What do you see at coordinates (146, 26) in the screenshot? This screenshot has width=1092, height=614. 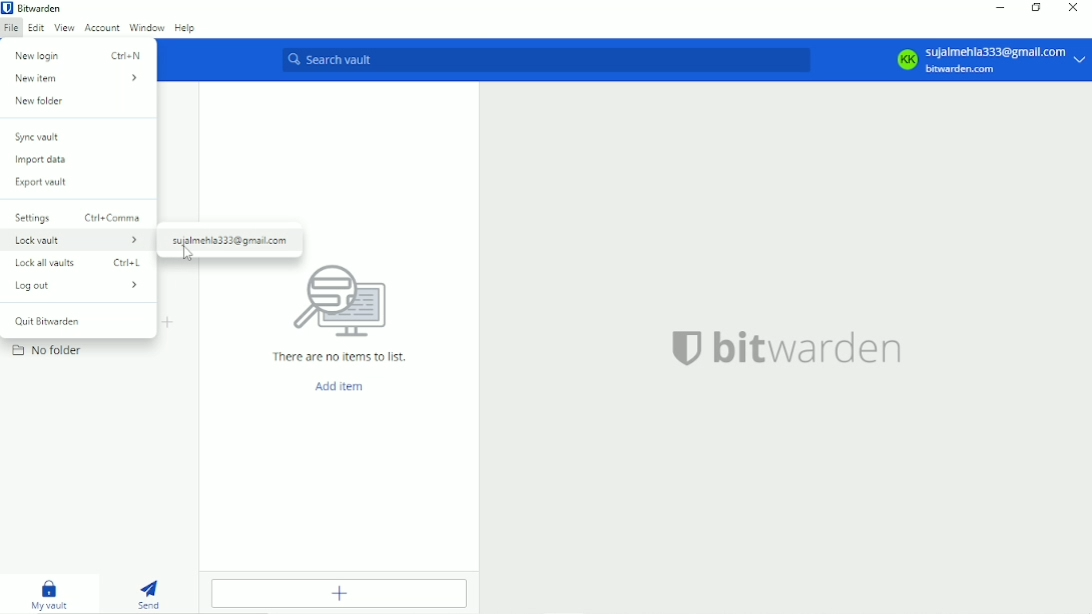 I see `Window` at bounding box center [146, 26].